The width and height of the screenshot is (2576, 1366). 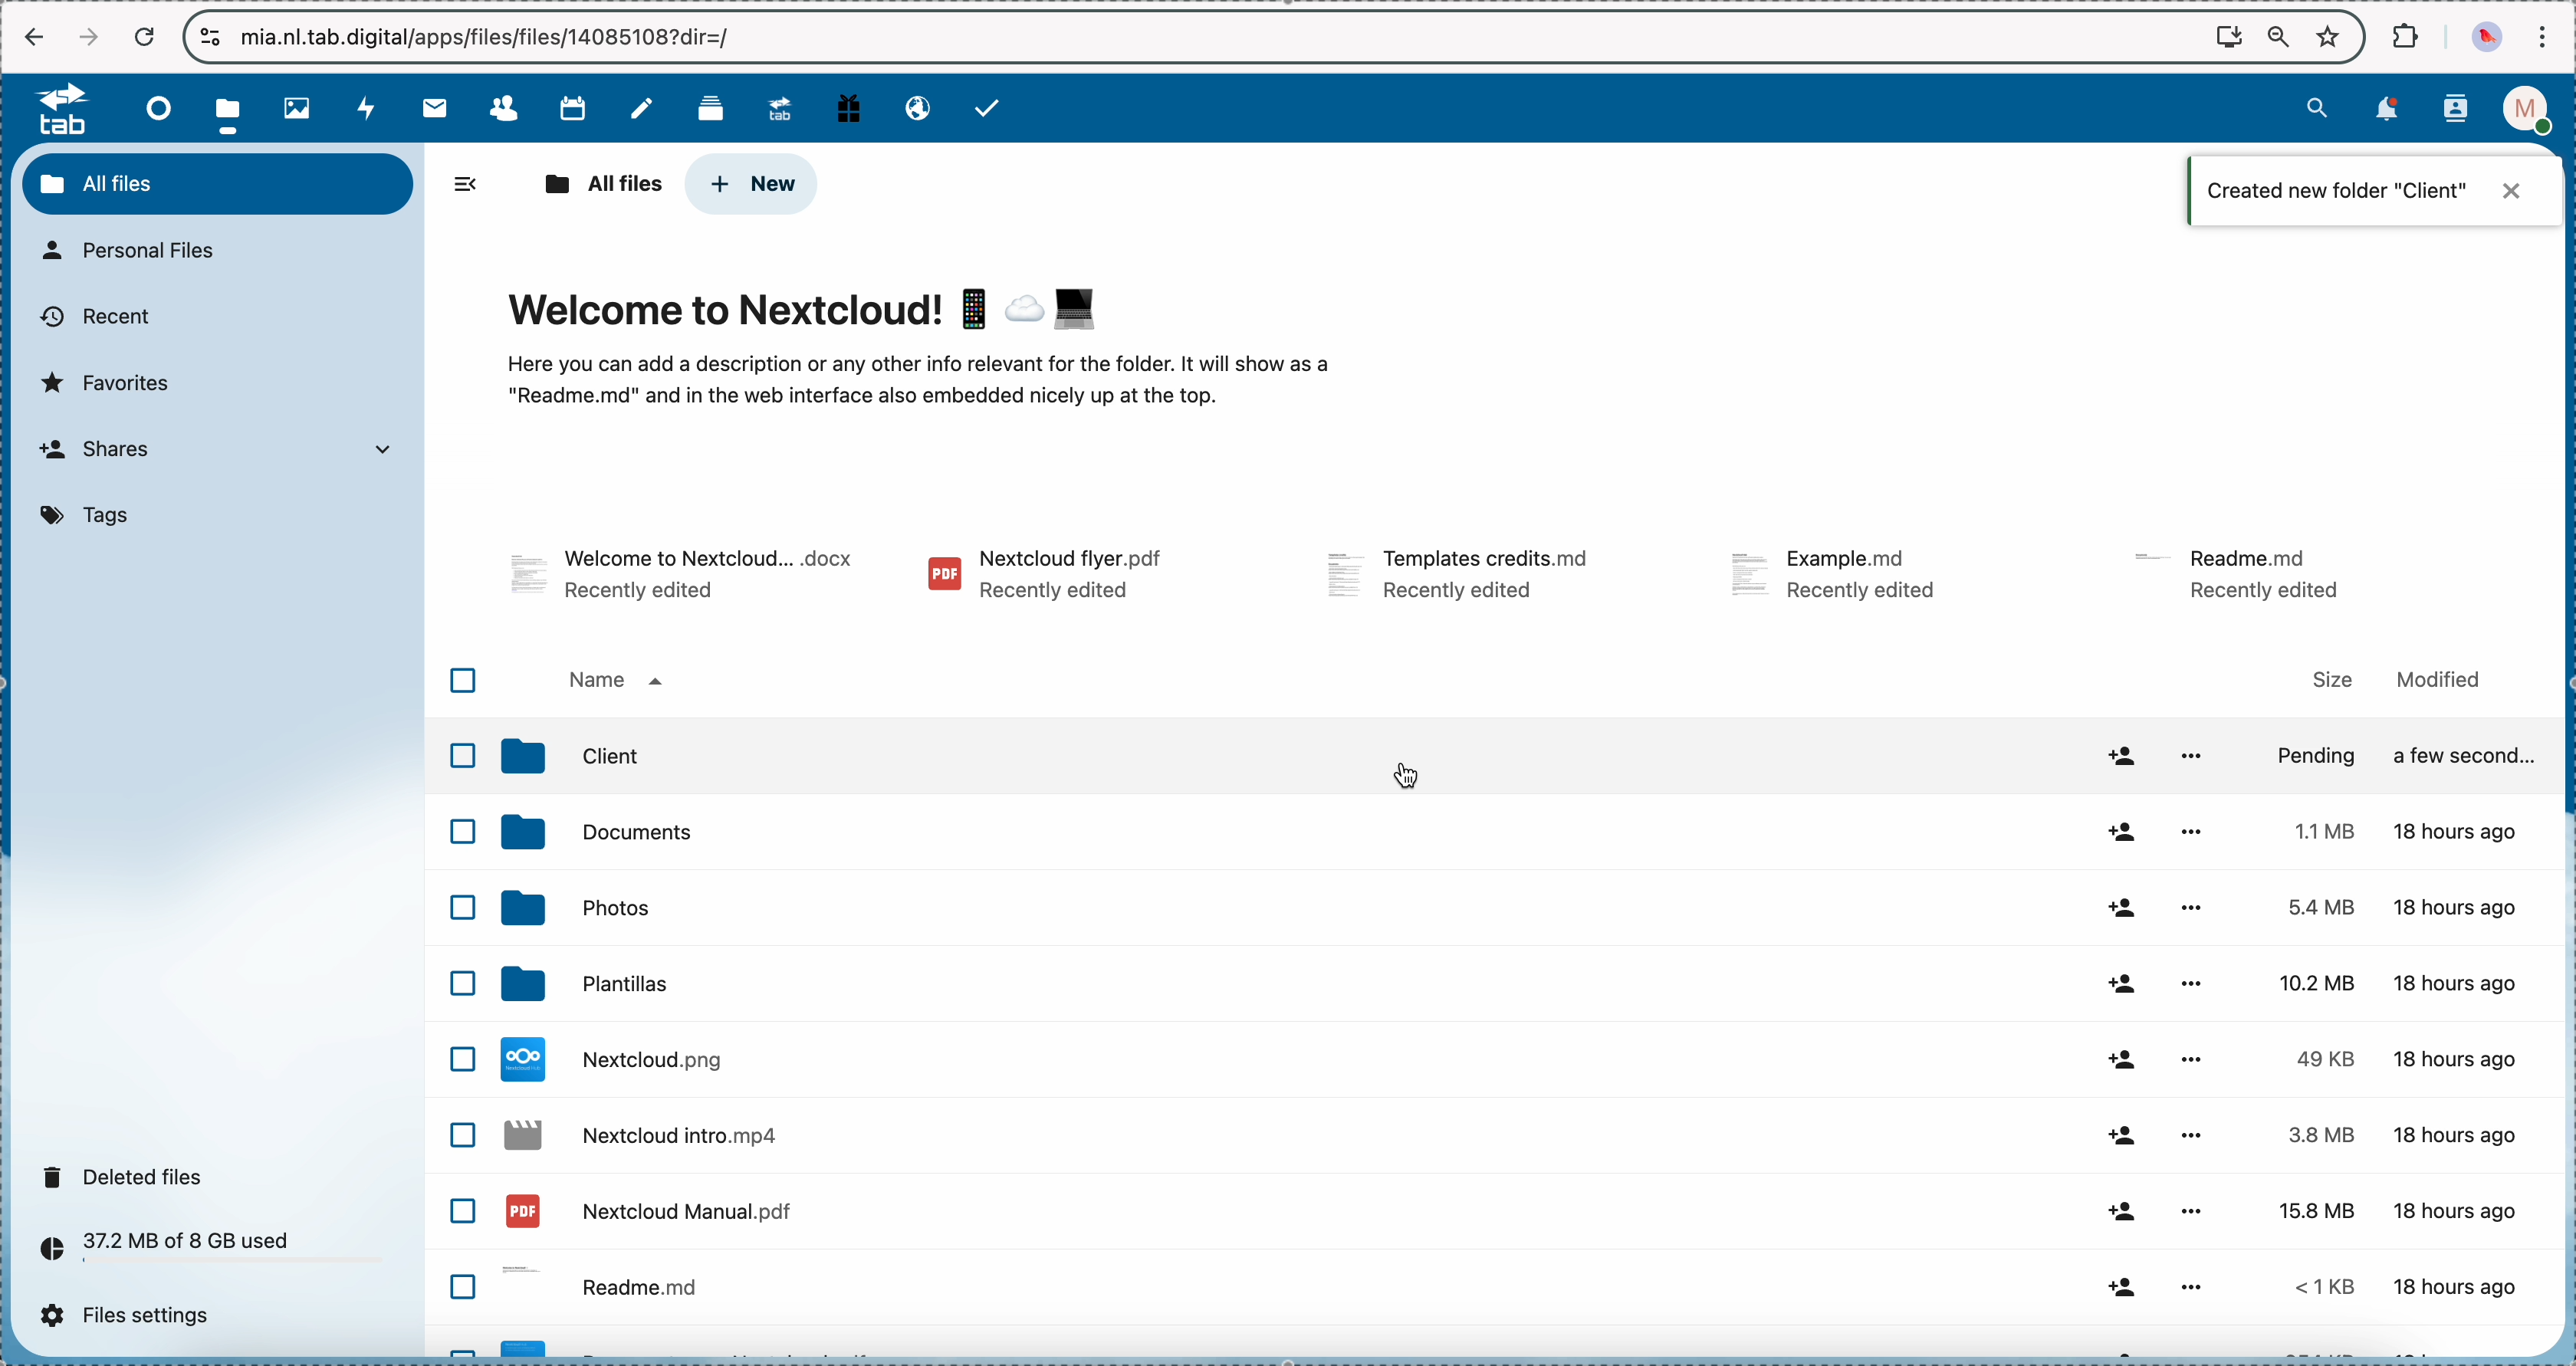 I want to click on share, so click(x=2124, y=1060).